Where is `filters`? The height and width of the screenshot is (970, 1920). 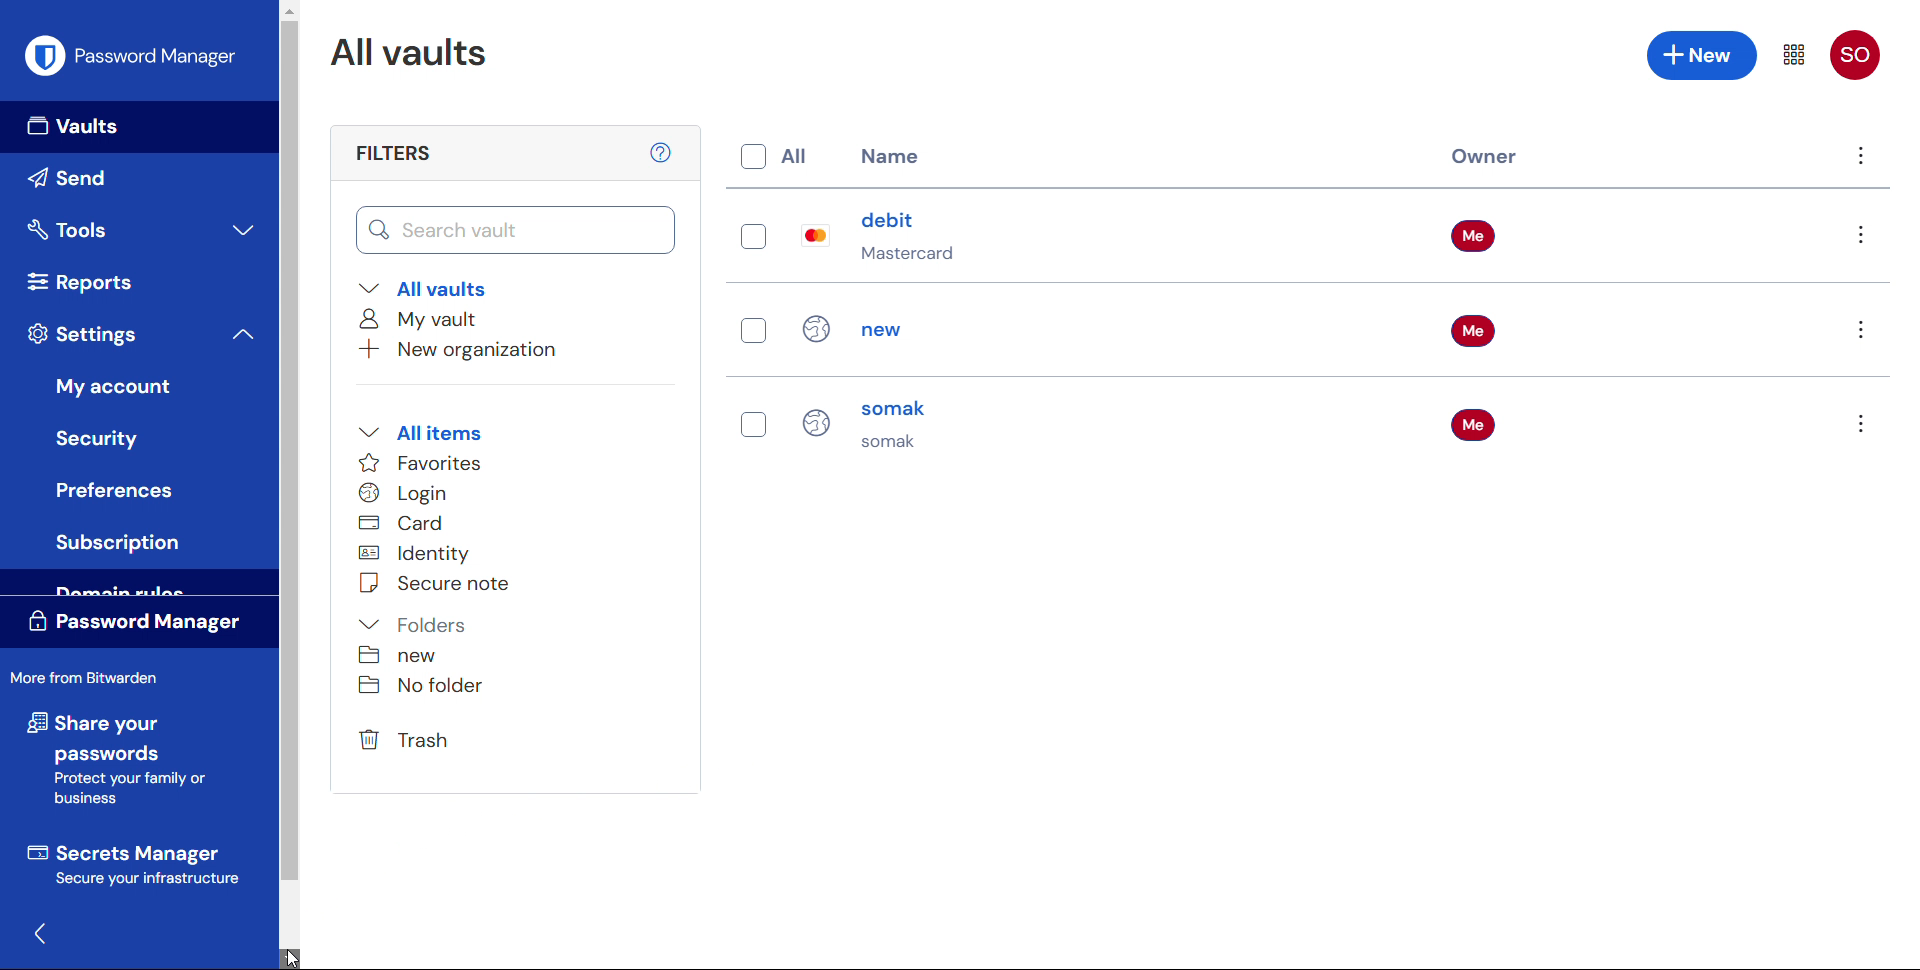
filters is located at coordinates (392, 154).